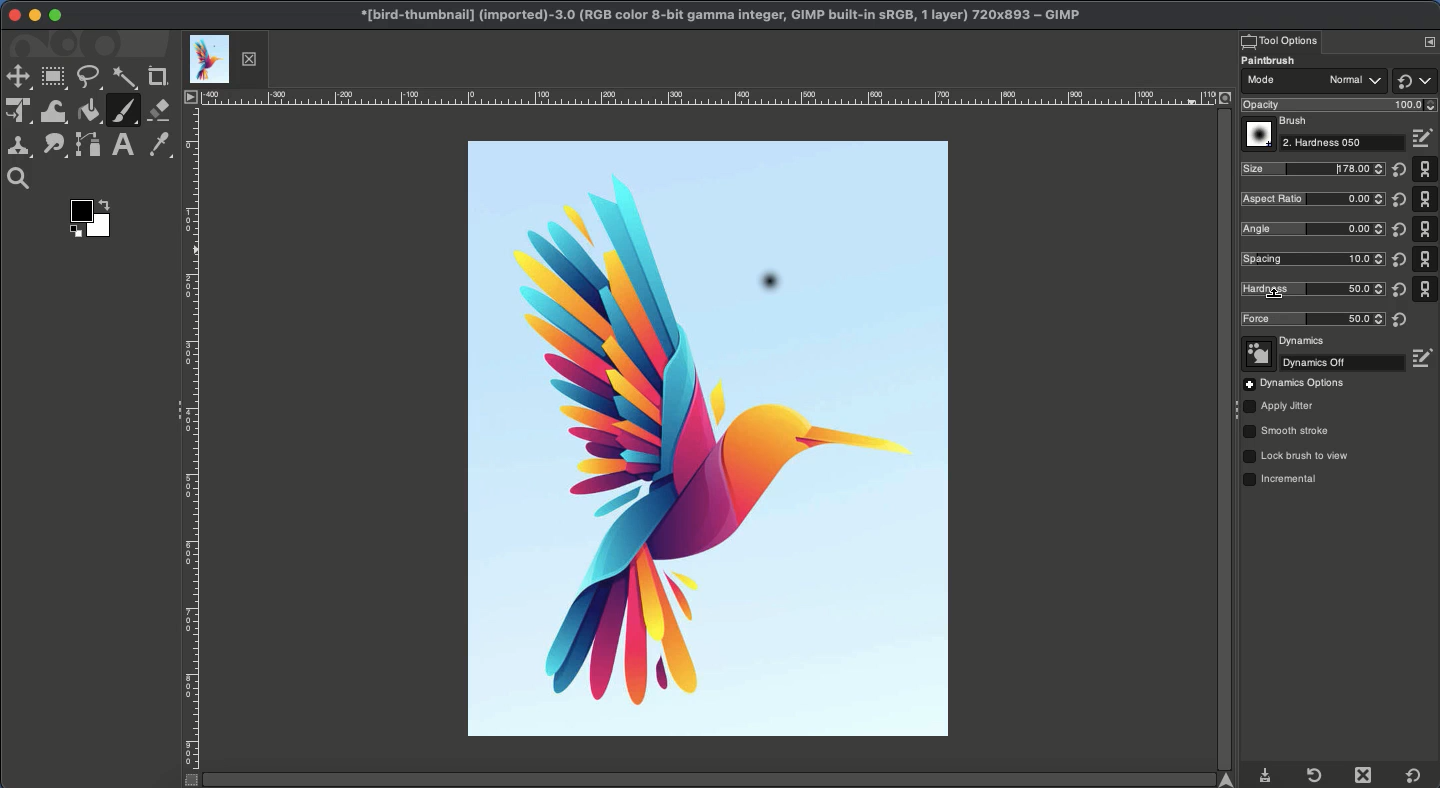 Image resolution: width=1440 pixels, height=788 pixels. Describe the element at coordinates (123, 111) in the screenshot. I see `Paintbrush` at that location.